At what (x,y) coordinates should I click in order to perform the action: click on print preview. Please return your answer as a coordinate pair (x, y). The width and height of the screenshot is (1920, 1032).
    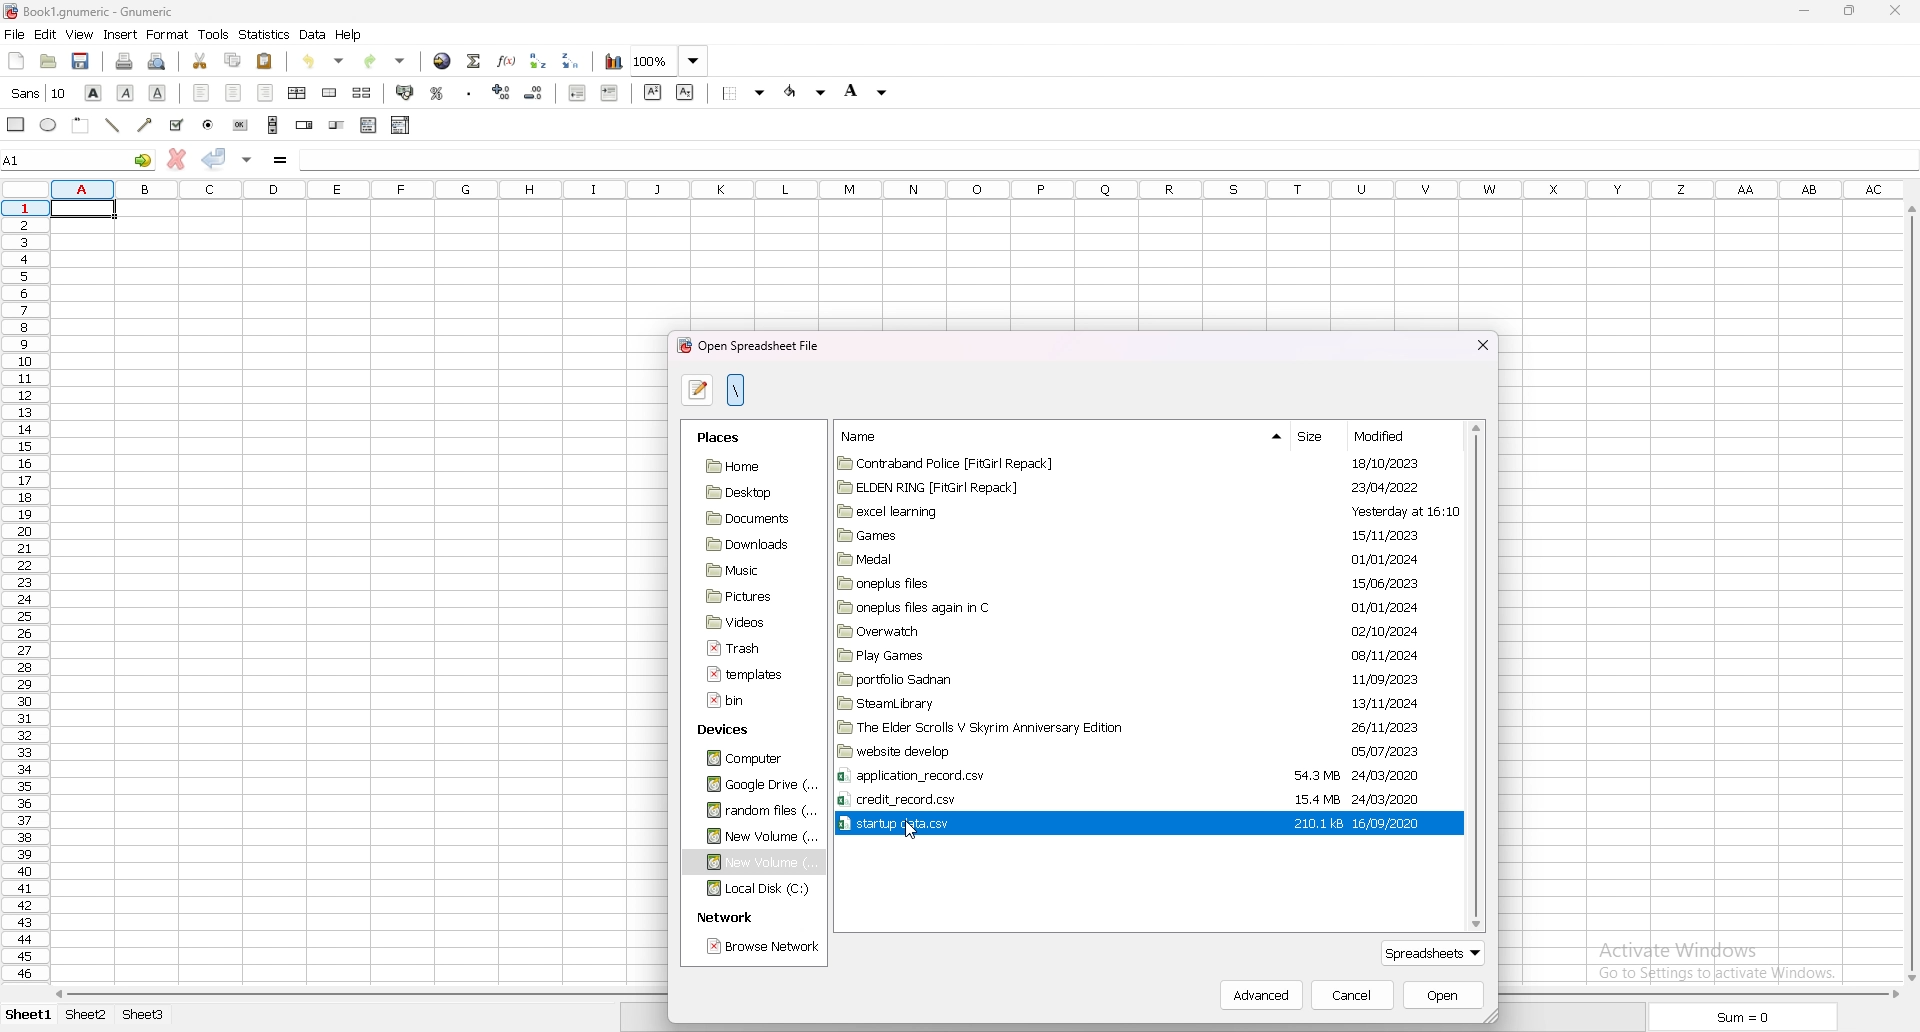
    Looking at the image, I should click on (160, 62).